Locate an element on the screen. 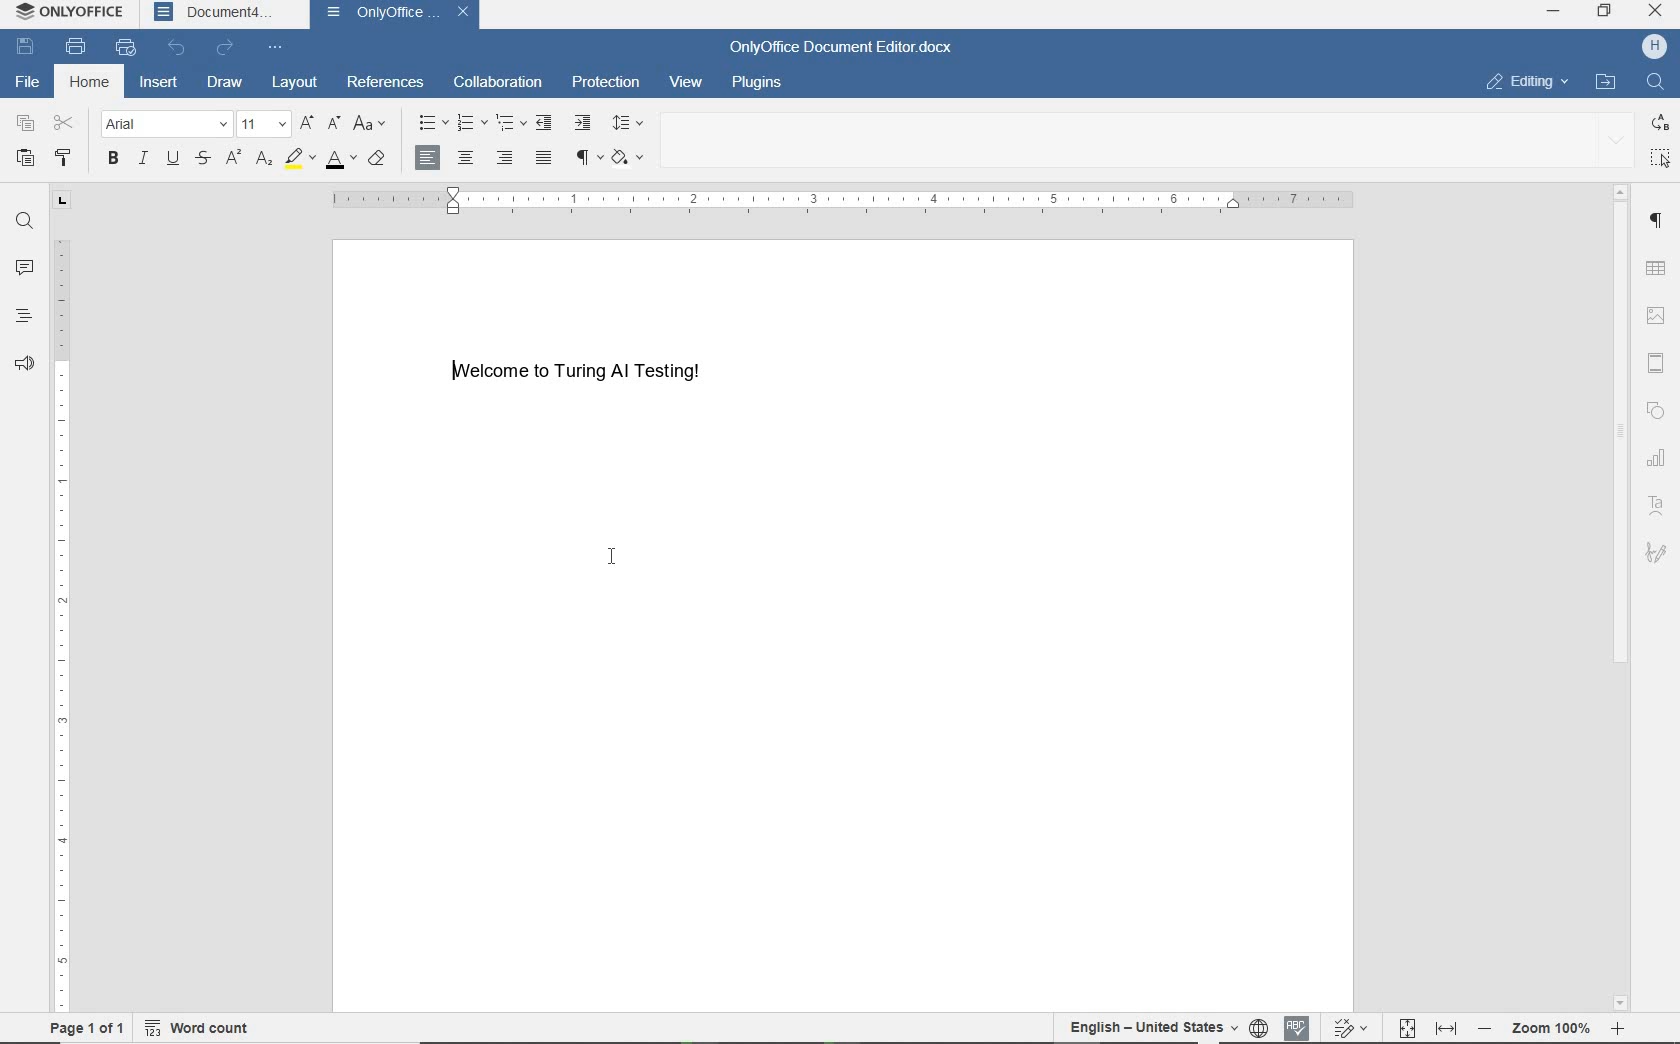  align right is located at coordinates (505, 157).